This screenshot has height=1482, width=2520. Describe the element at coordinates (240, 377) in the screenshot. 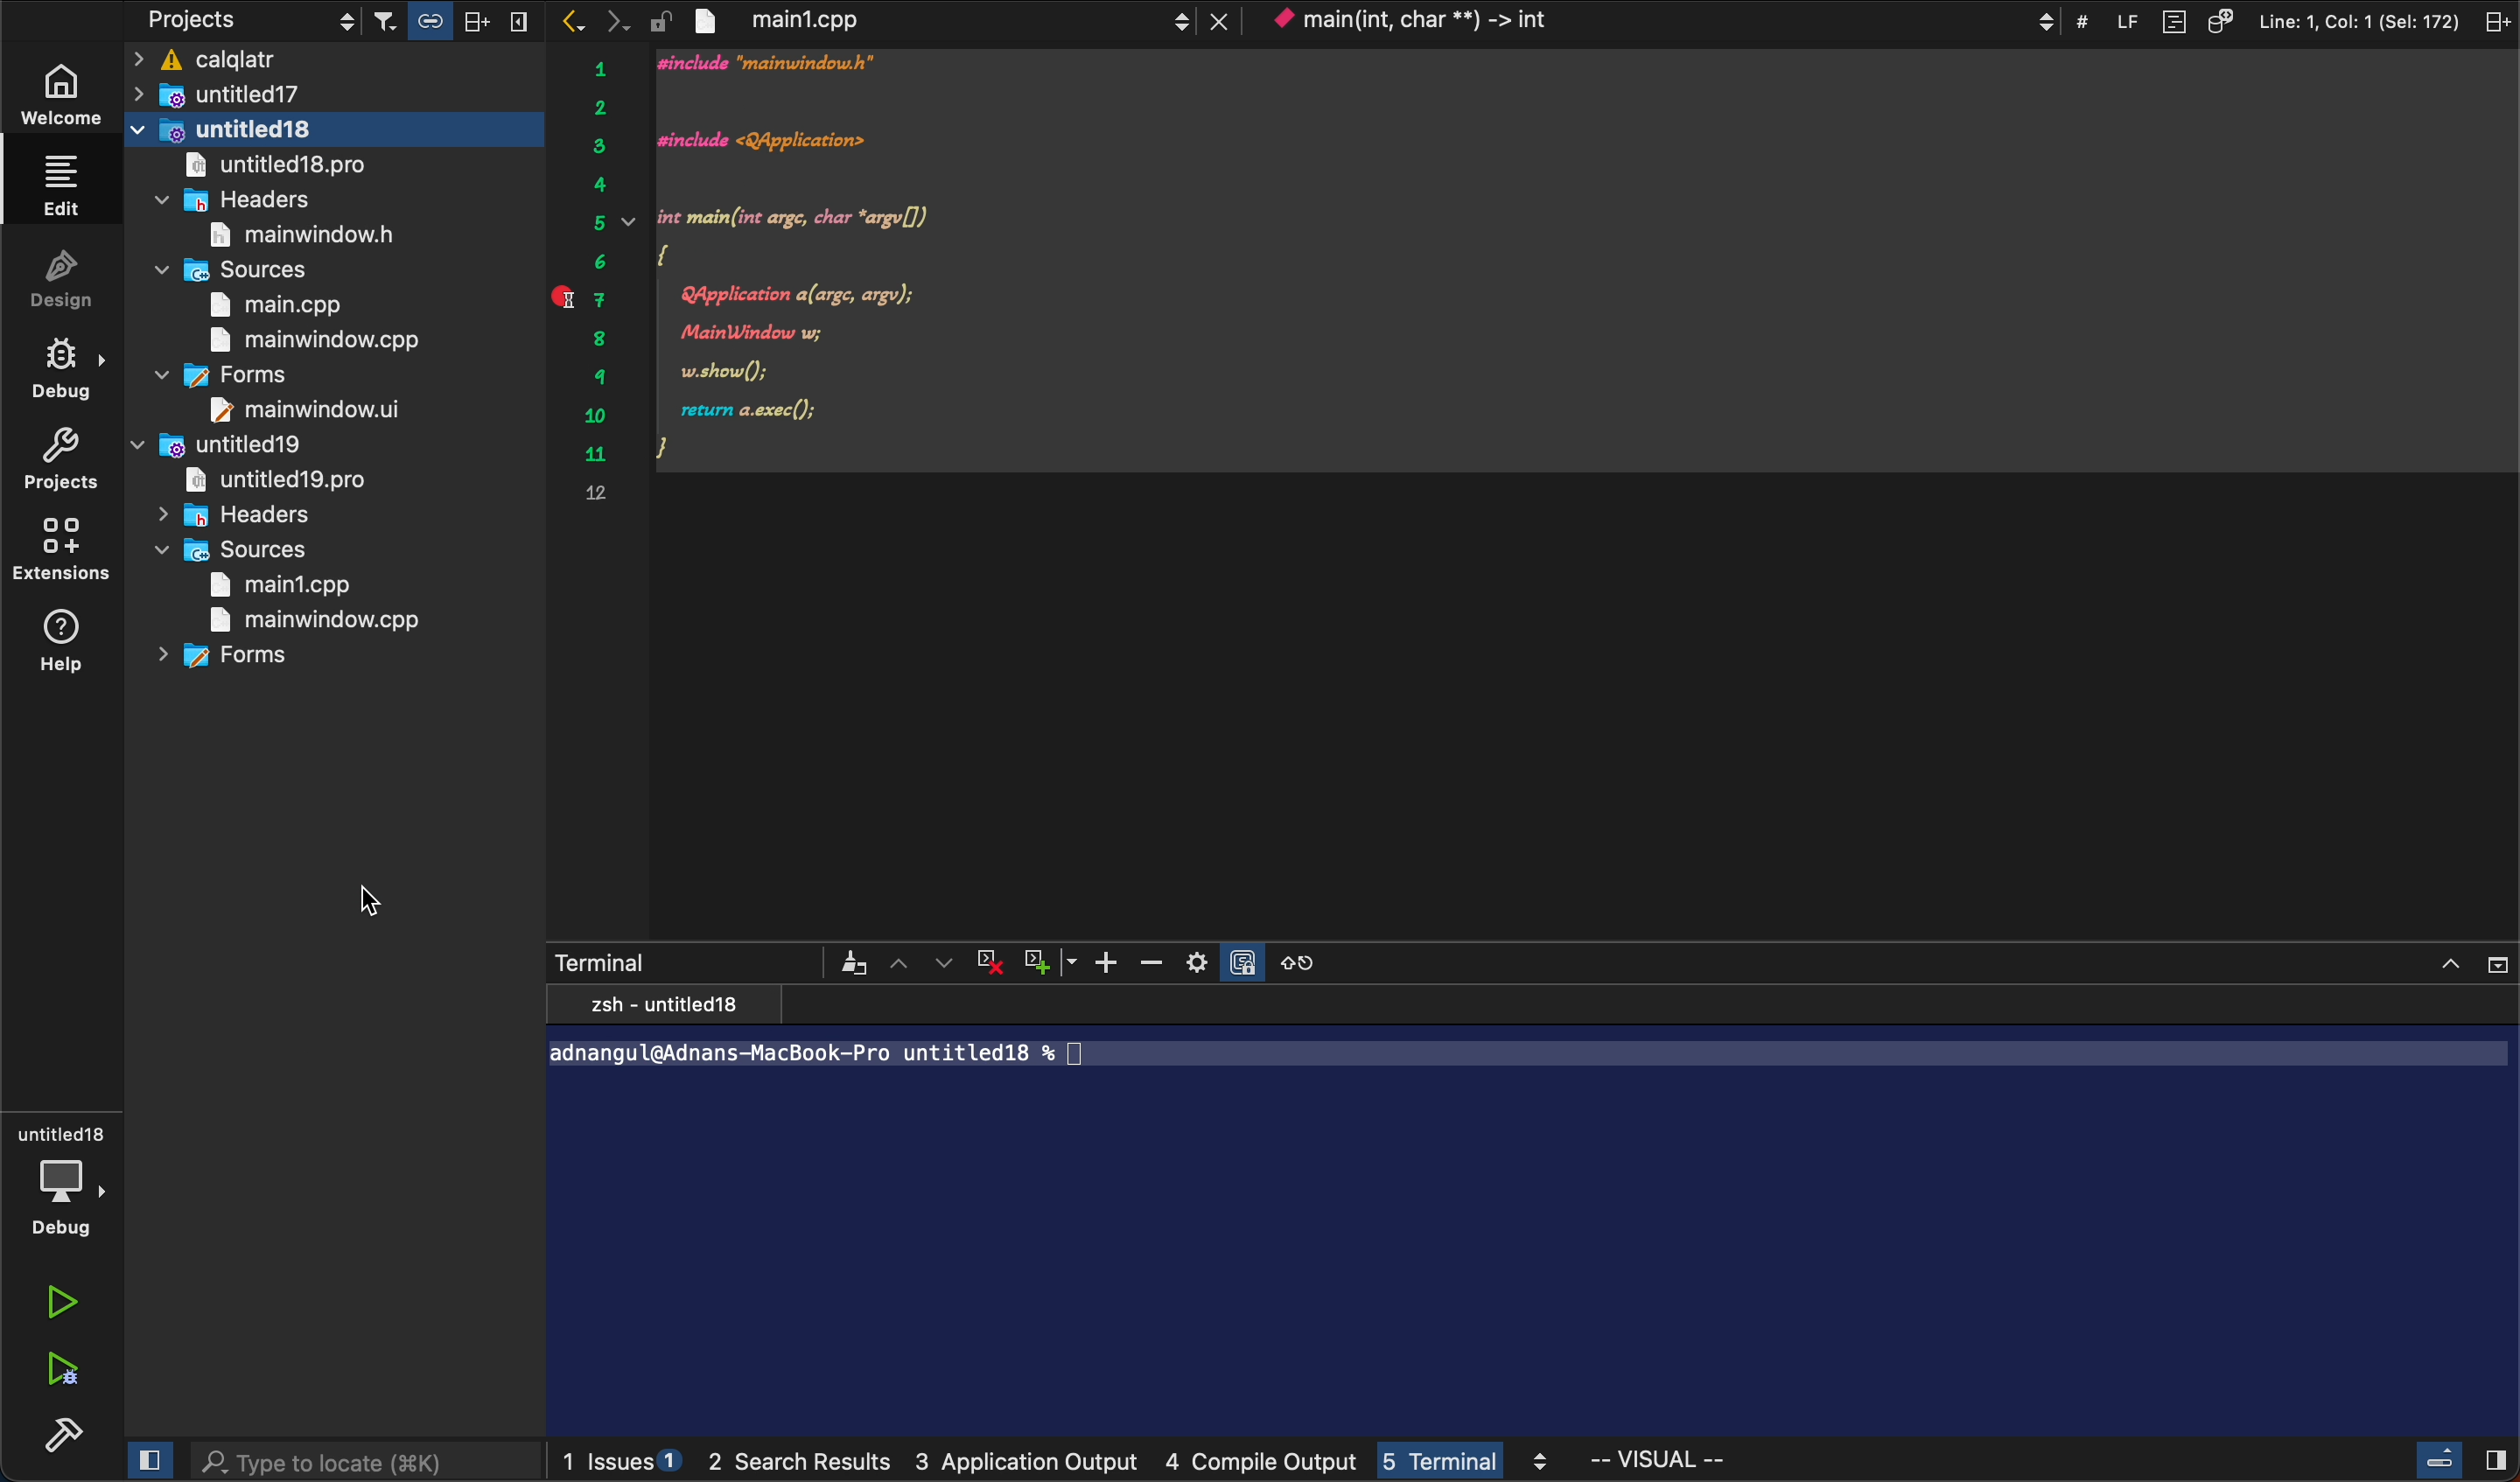

I see `forms` at that location.